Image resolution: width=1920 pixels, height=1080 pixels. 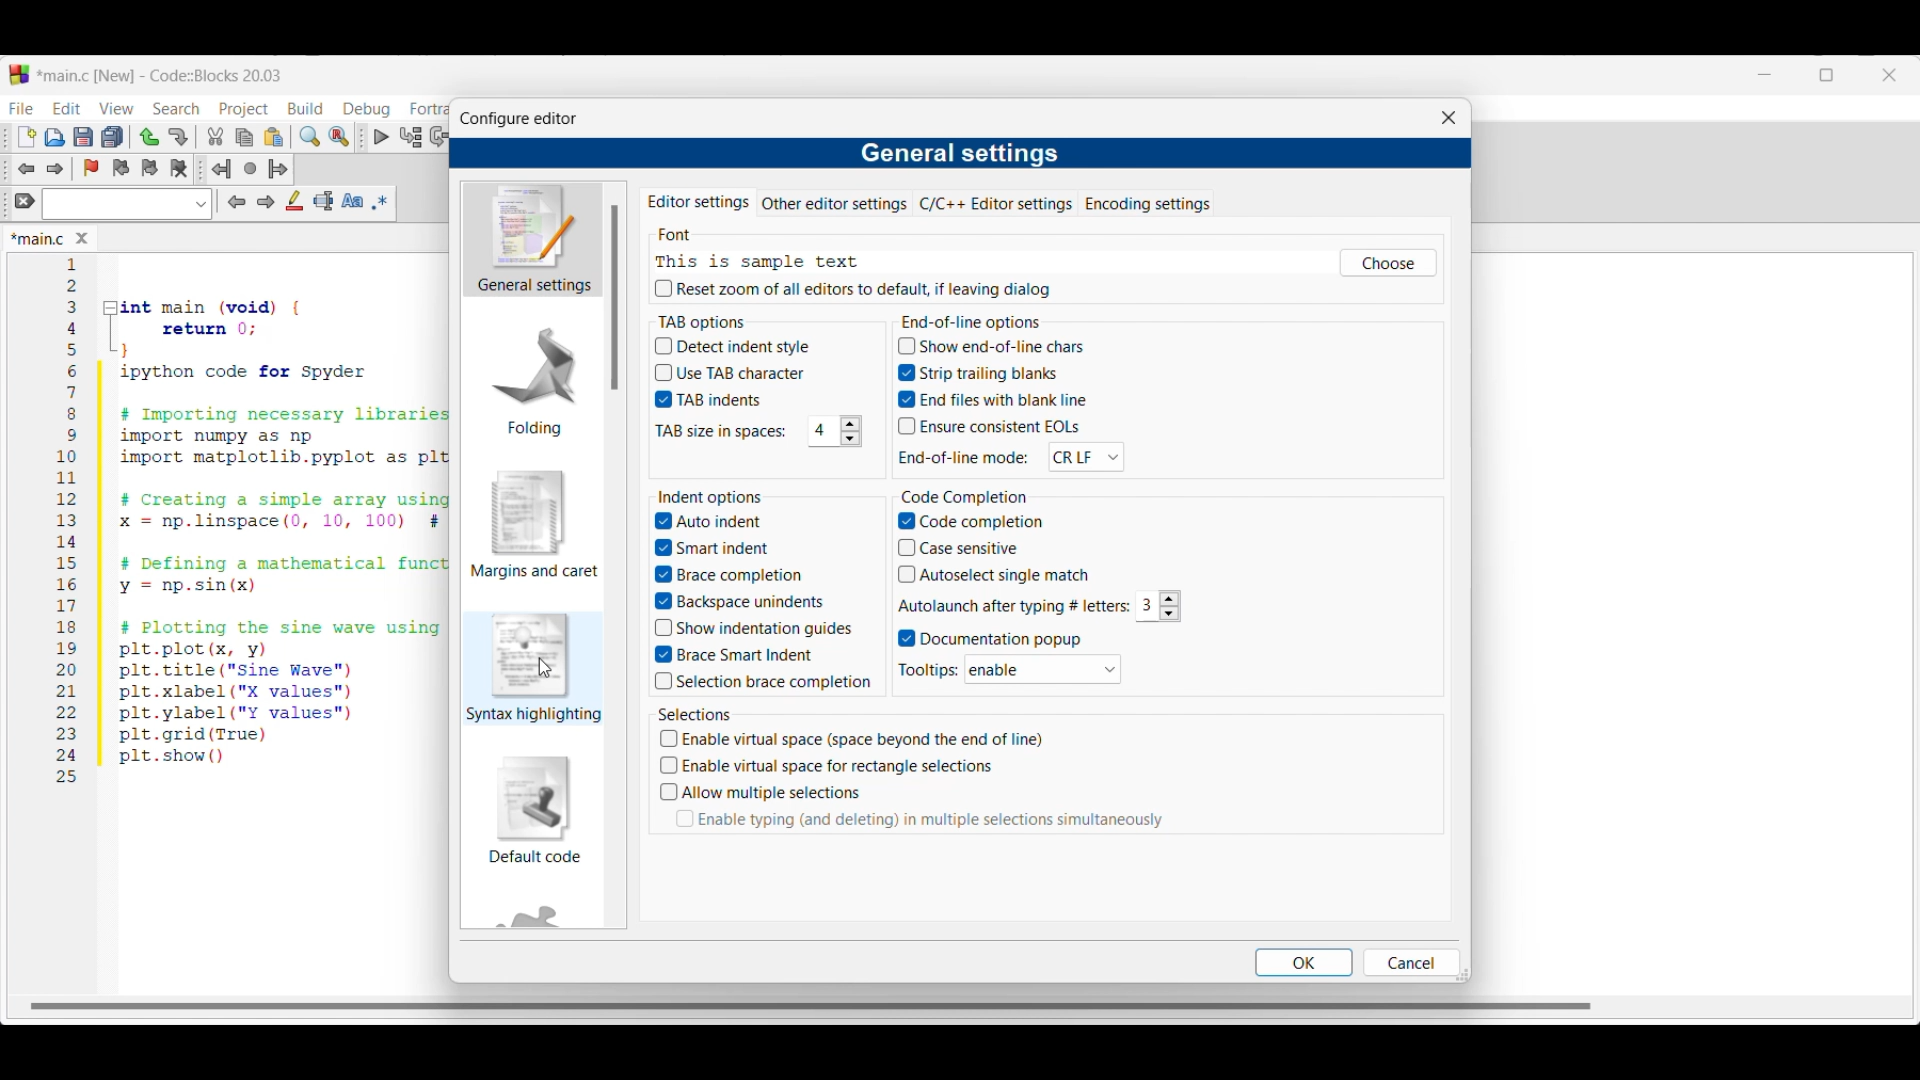 I want to click on New file, so click(x=27, y=137).